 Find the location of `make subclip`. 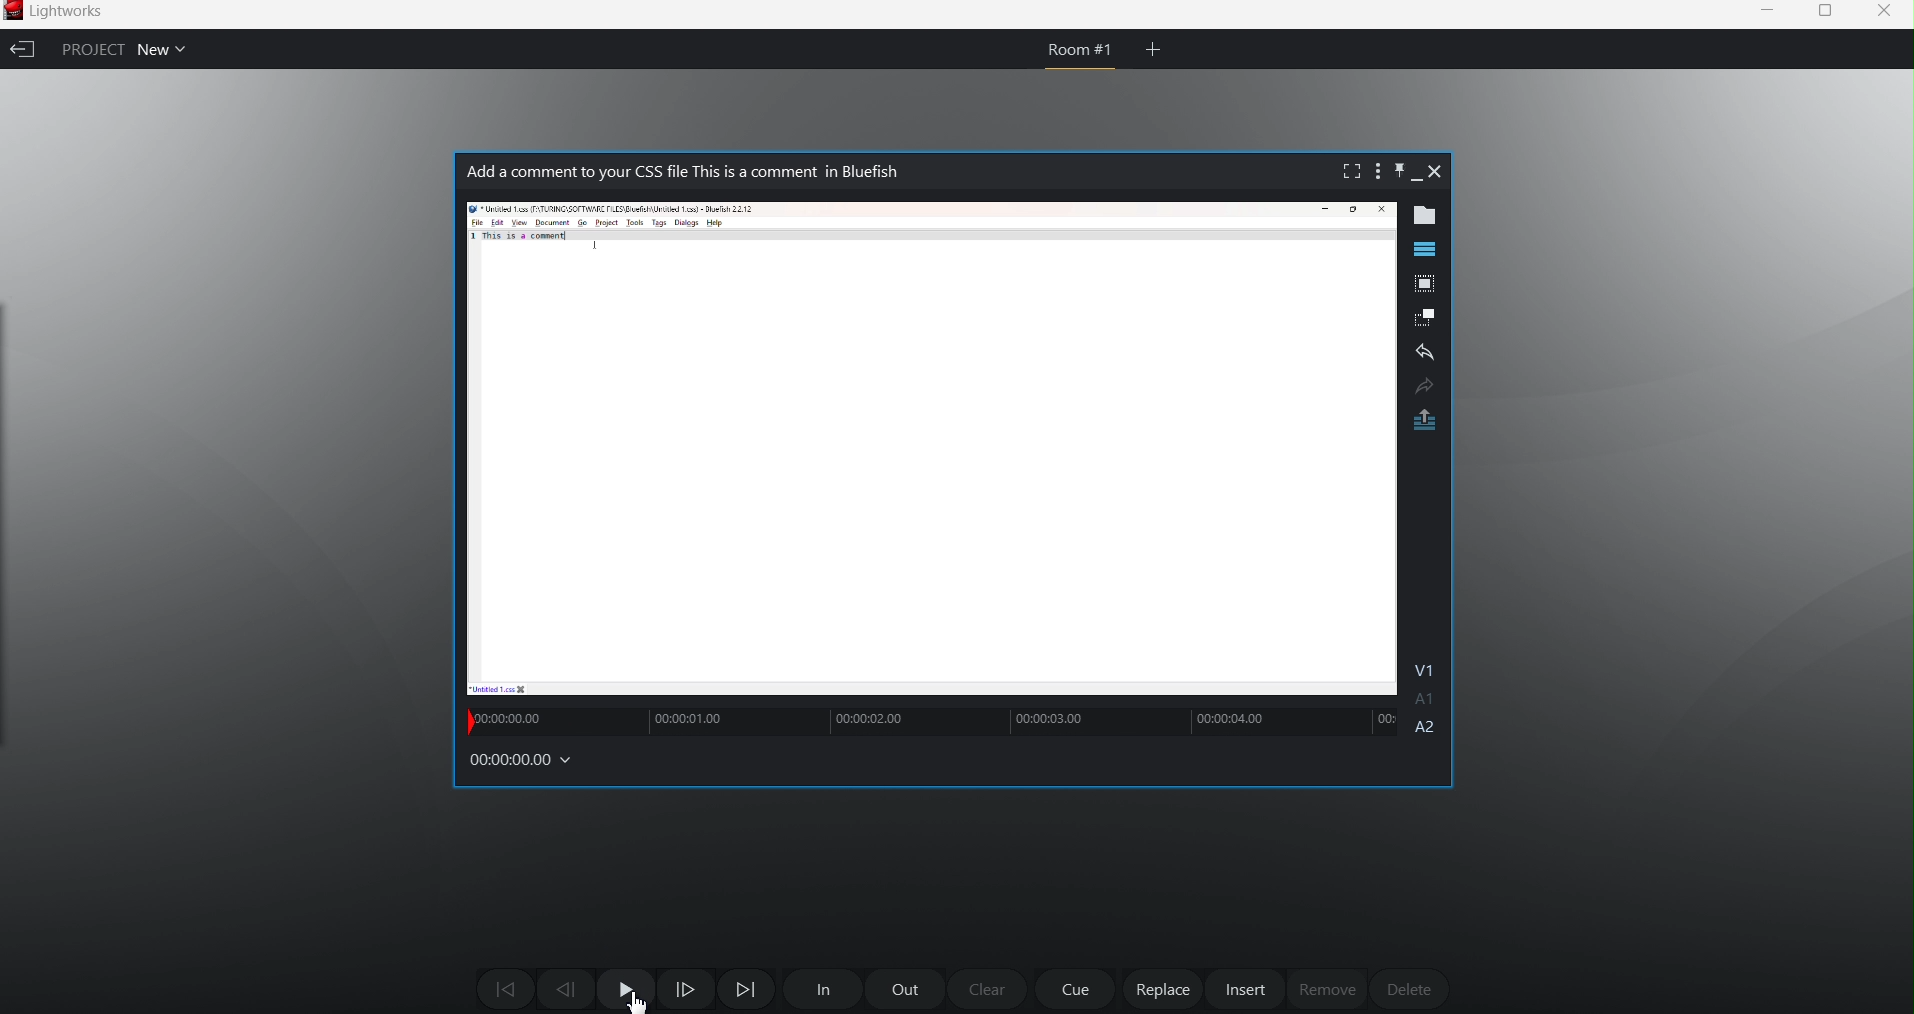

make subclip is located at coordinates (1426, 317).